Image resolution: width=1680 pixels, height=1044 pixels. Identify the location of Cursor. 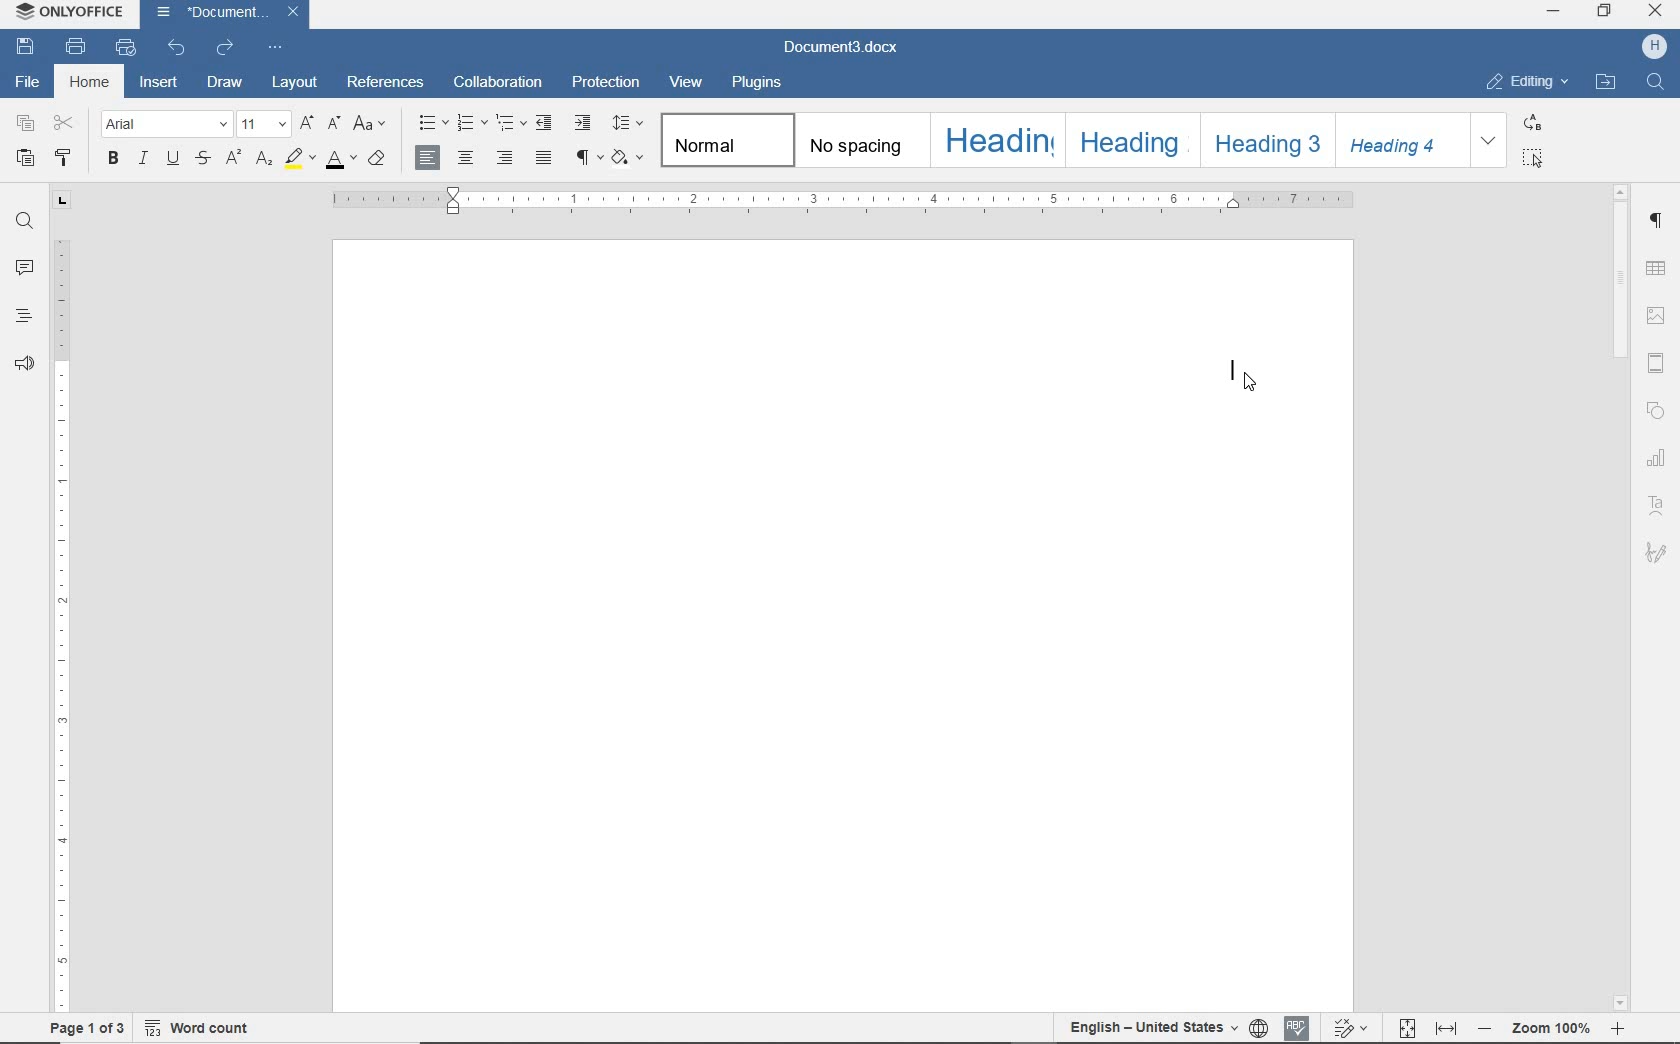
(1250, 383).